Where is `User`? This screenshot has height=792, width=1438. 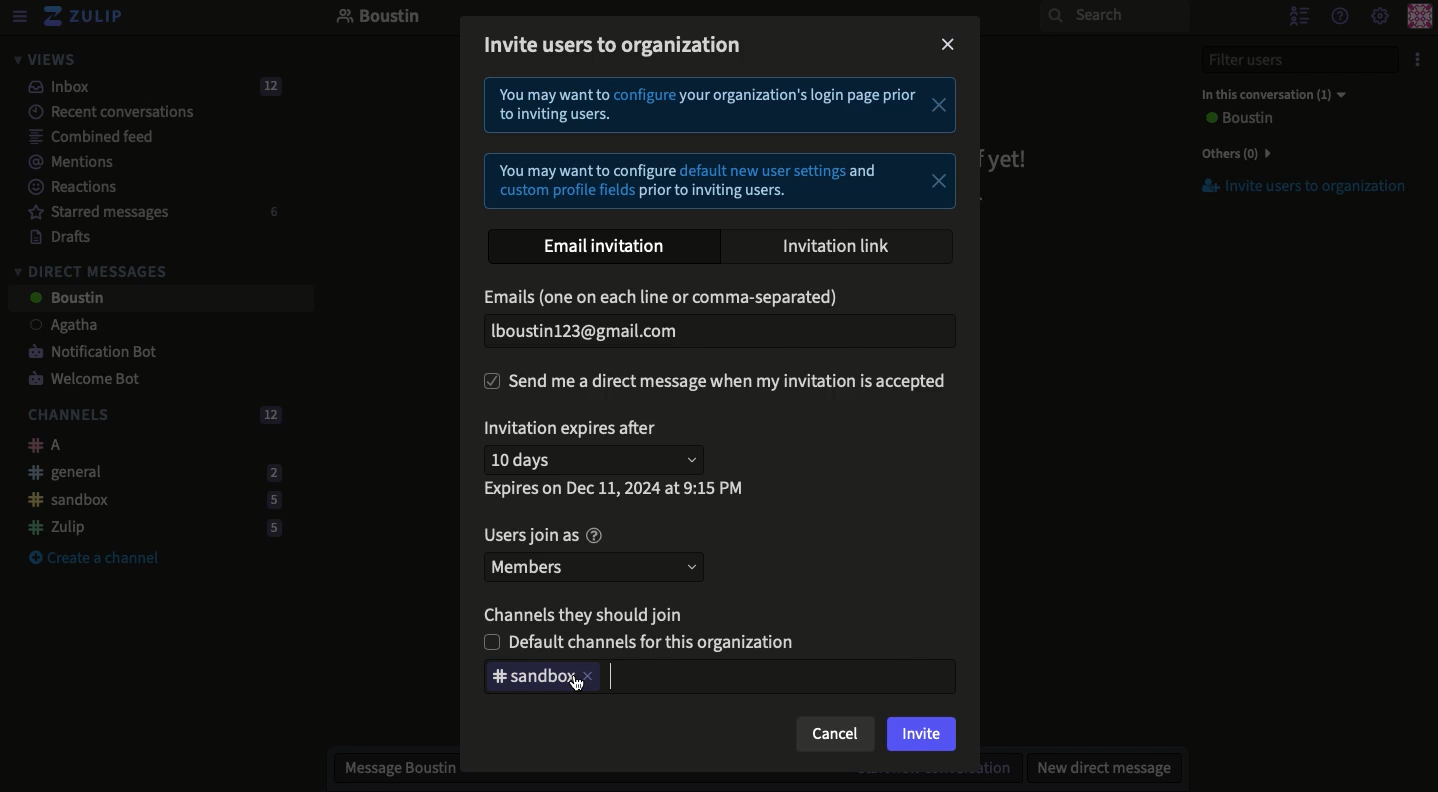
User is located at coordinates (1236, 119).